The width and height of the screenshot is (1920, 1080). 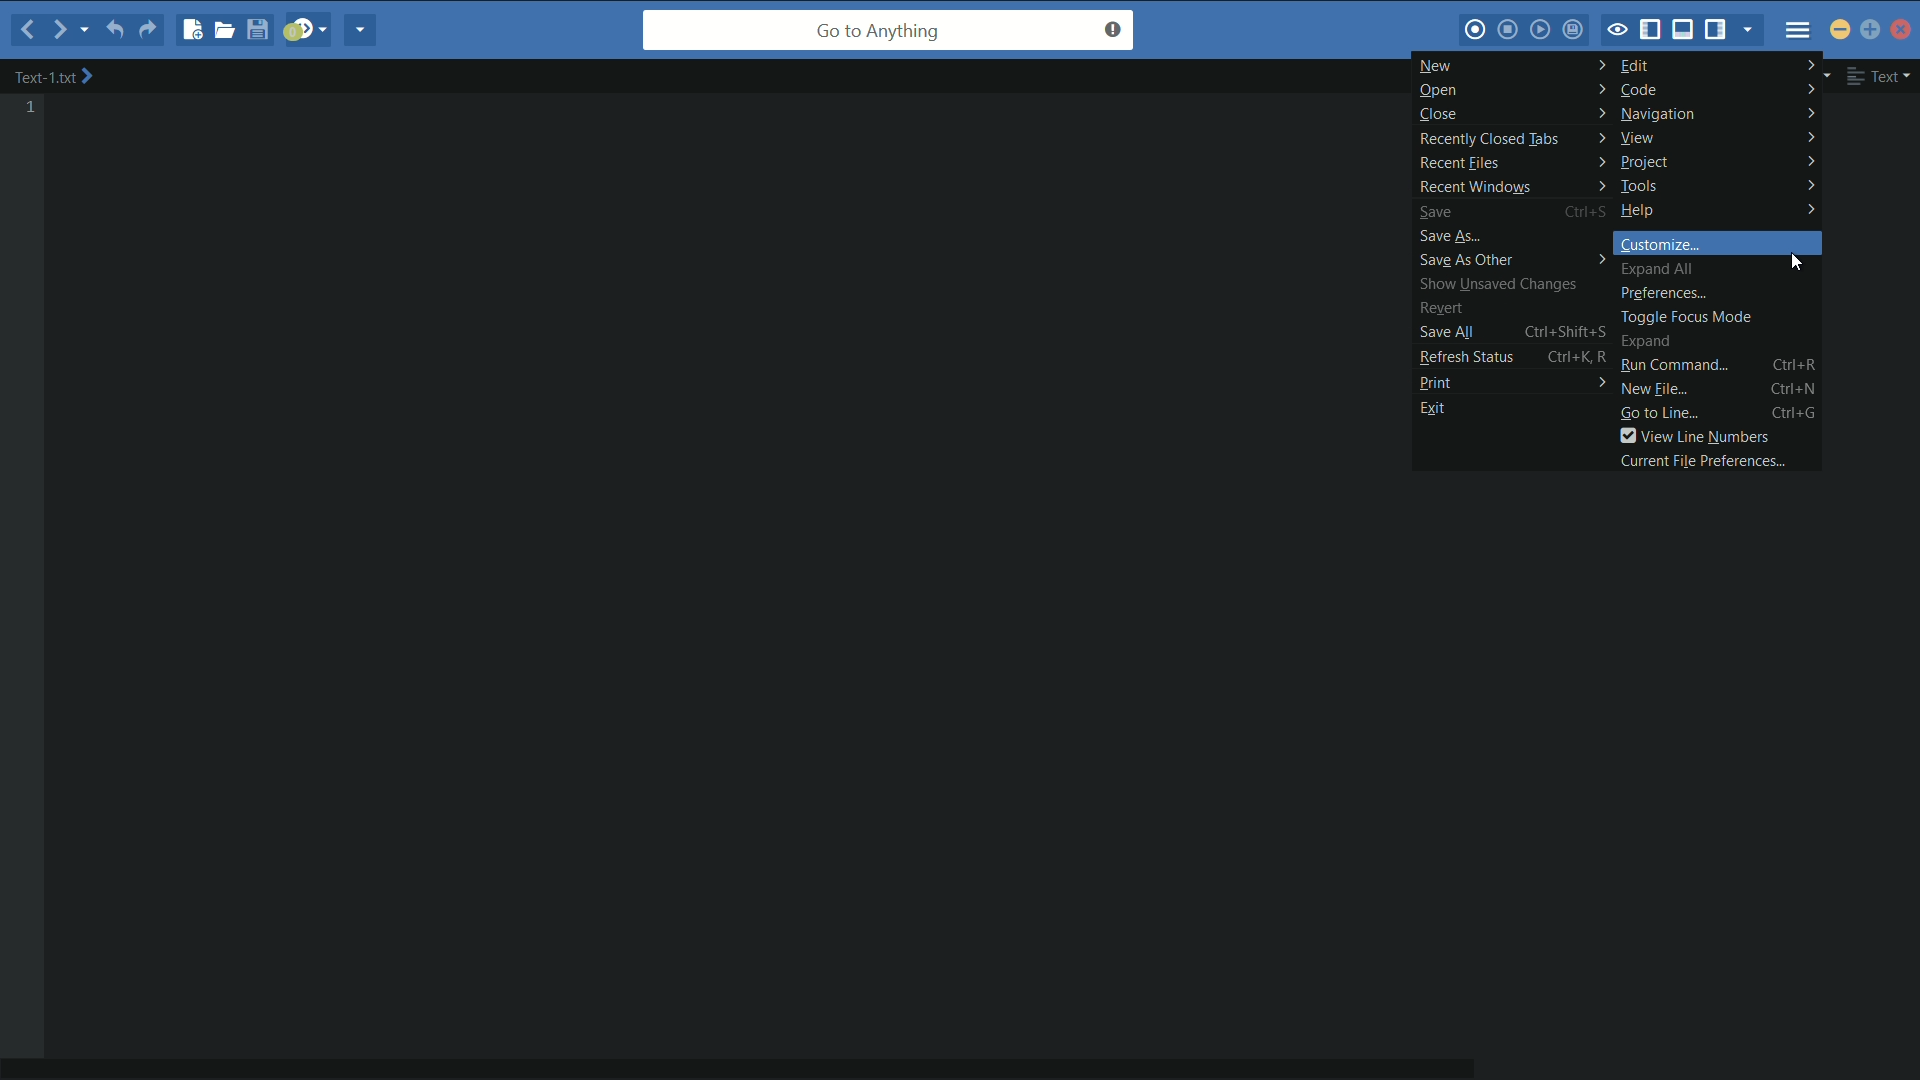 I want to click on new, so click(x=1513, y=65).